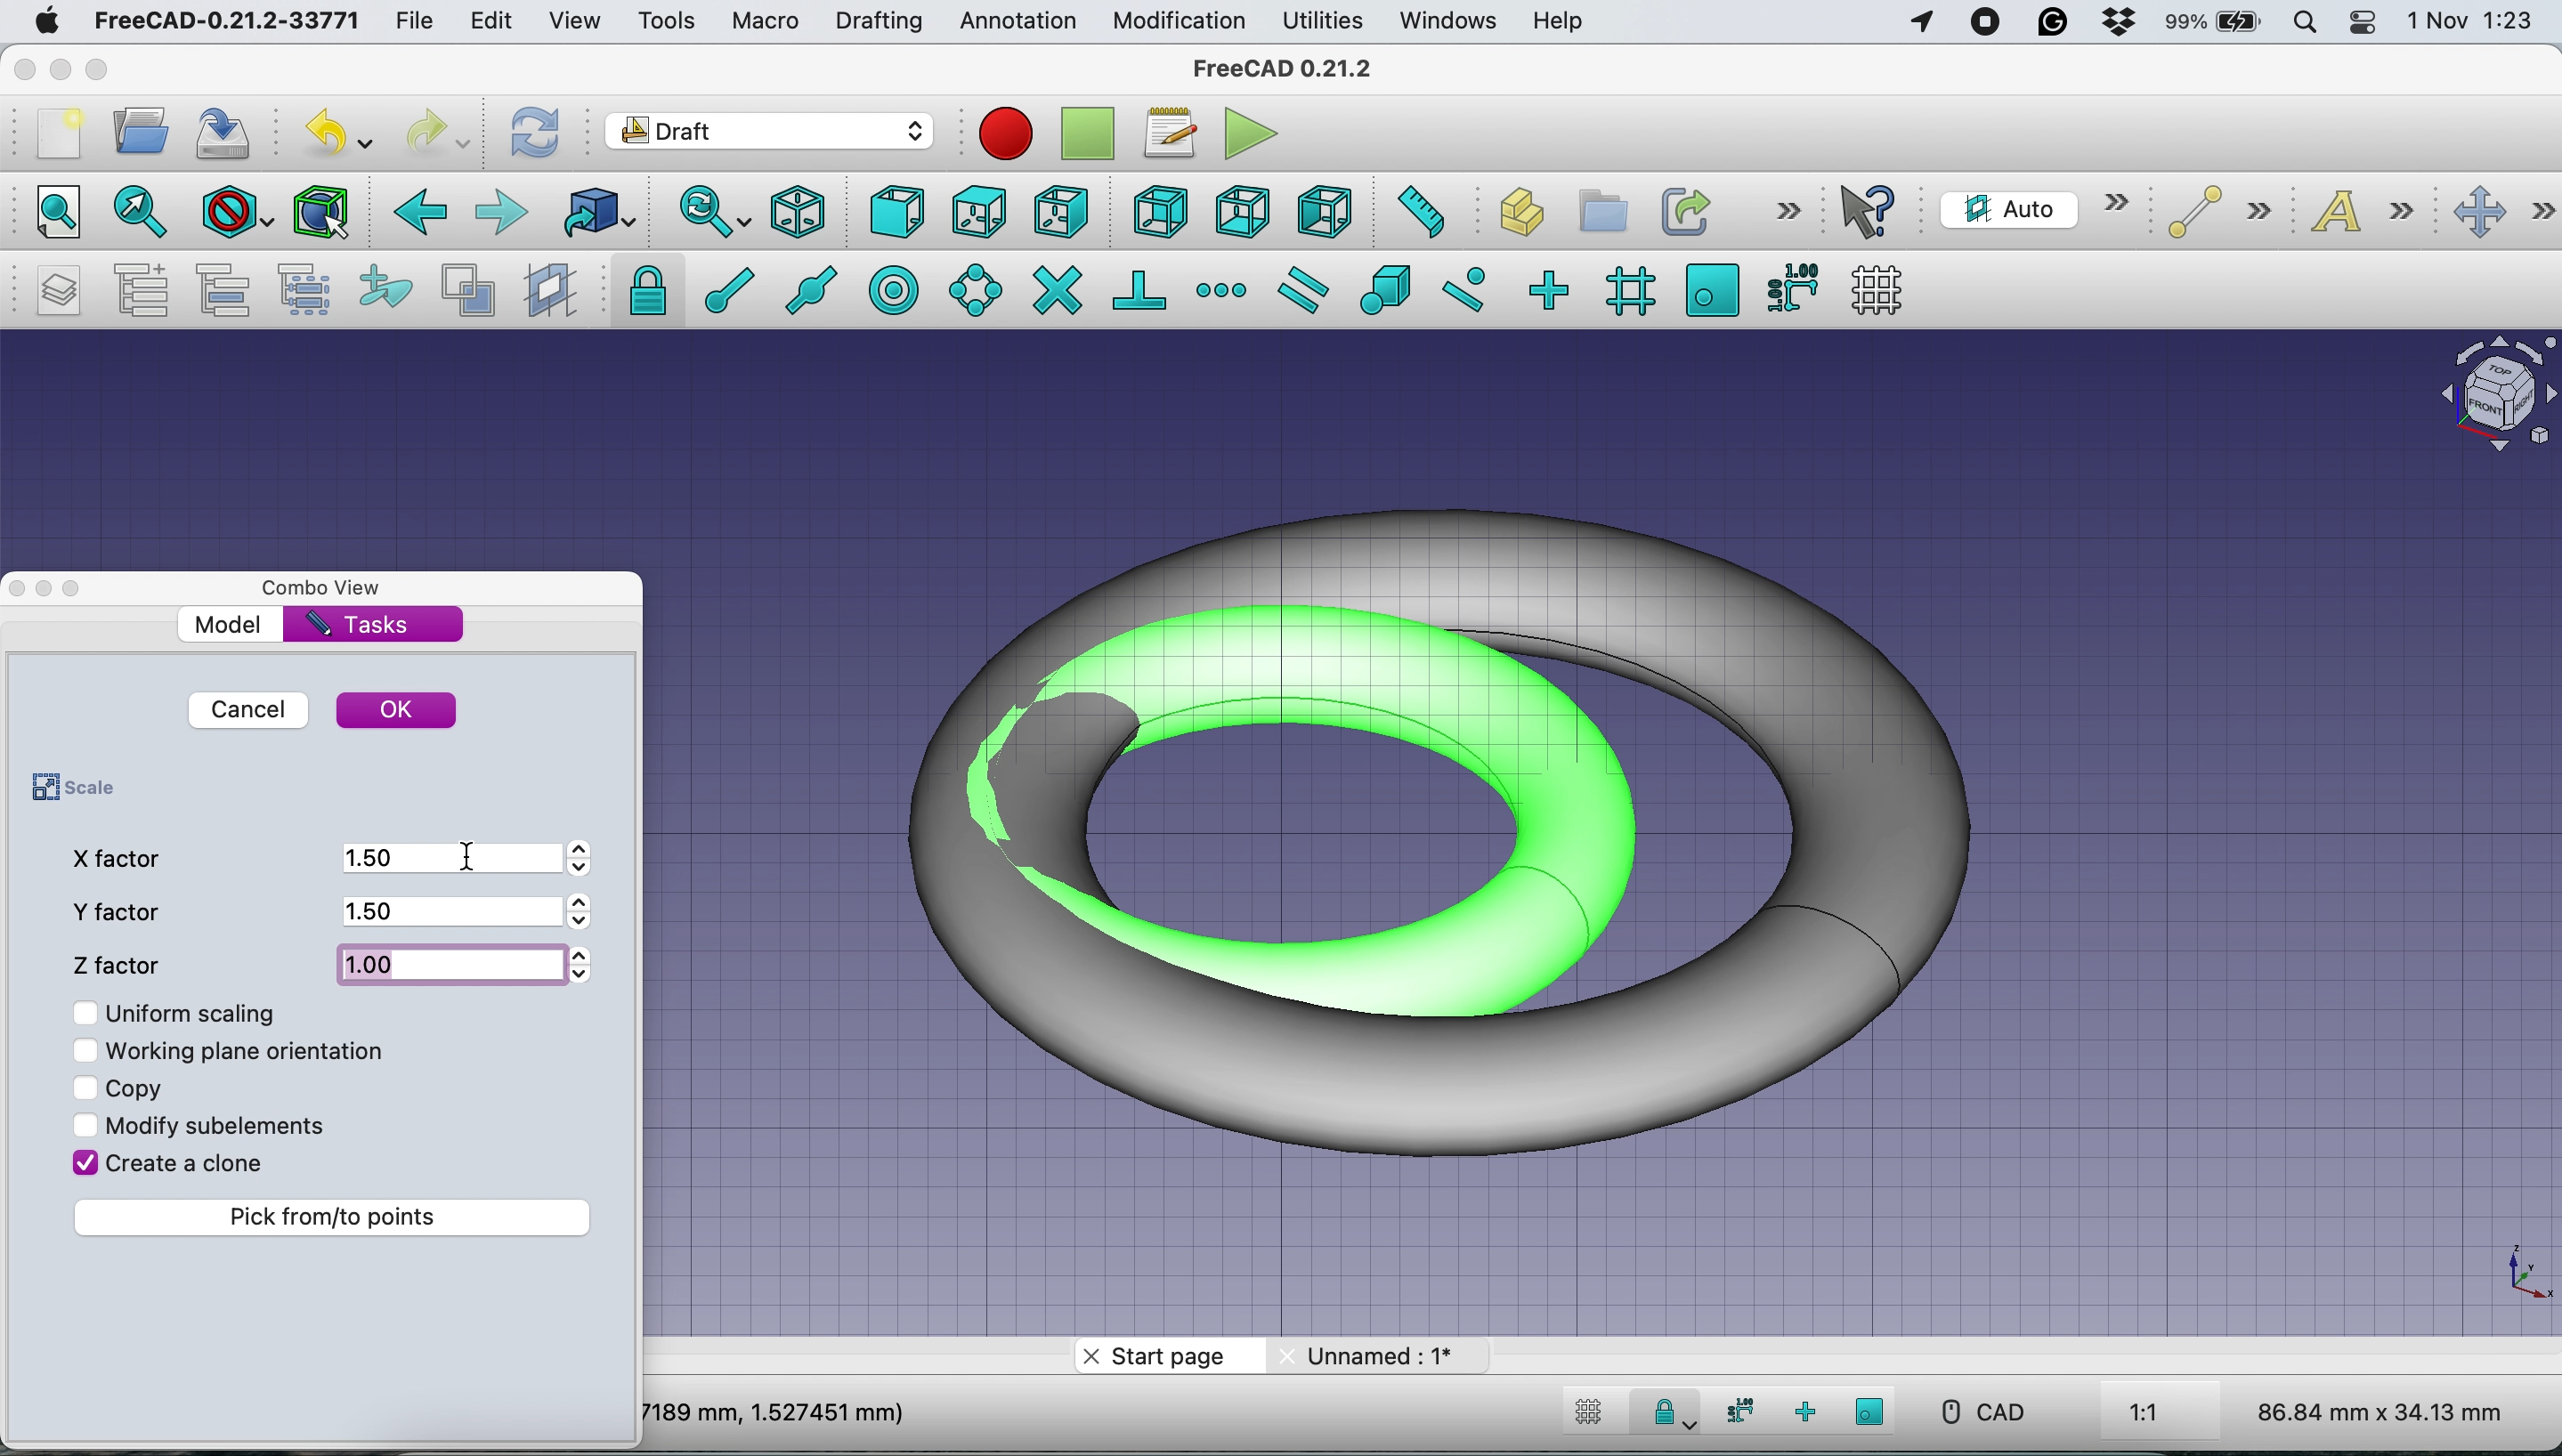  I want to click on rear, so click(1157, 214).